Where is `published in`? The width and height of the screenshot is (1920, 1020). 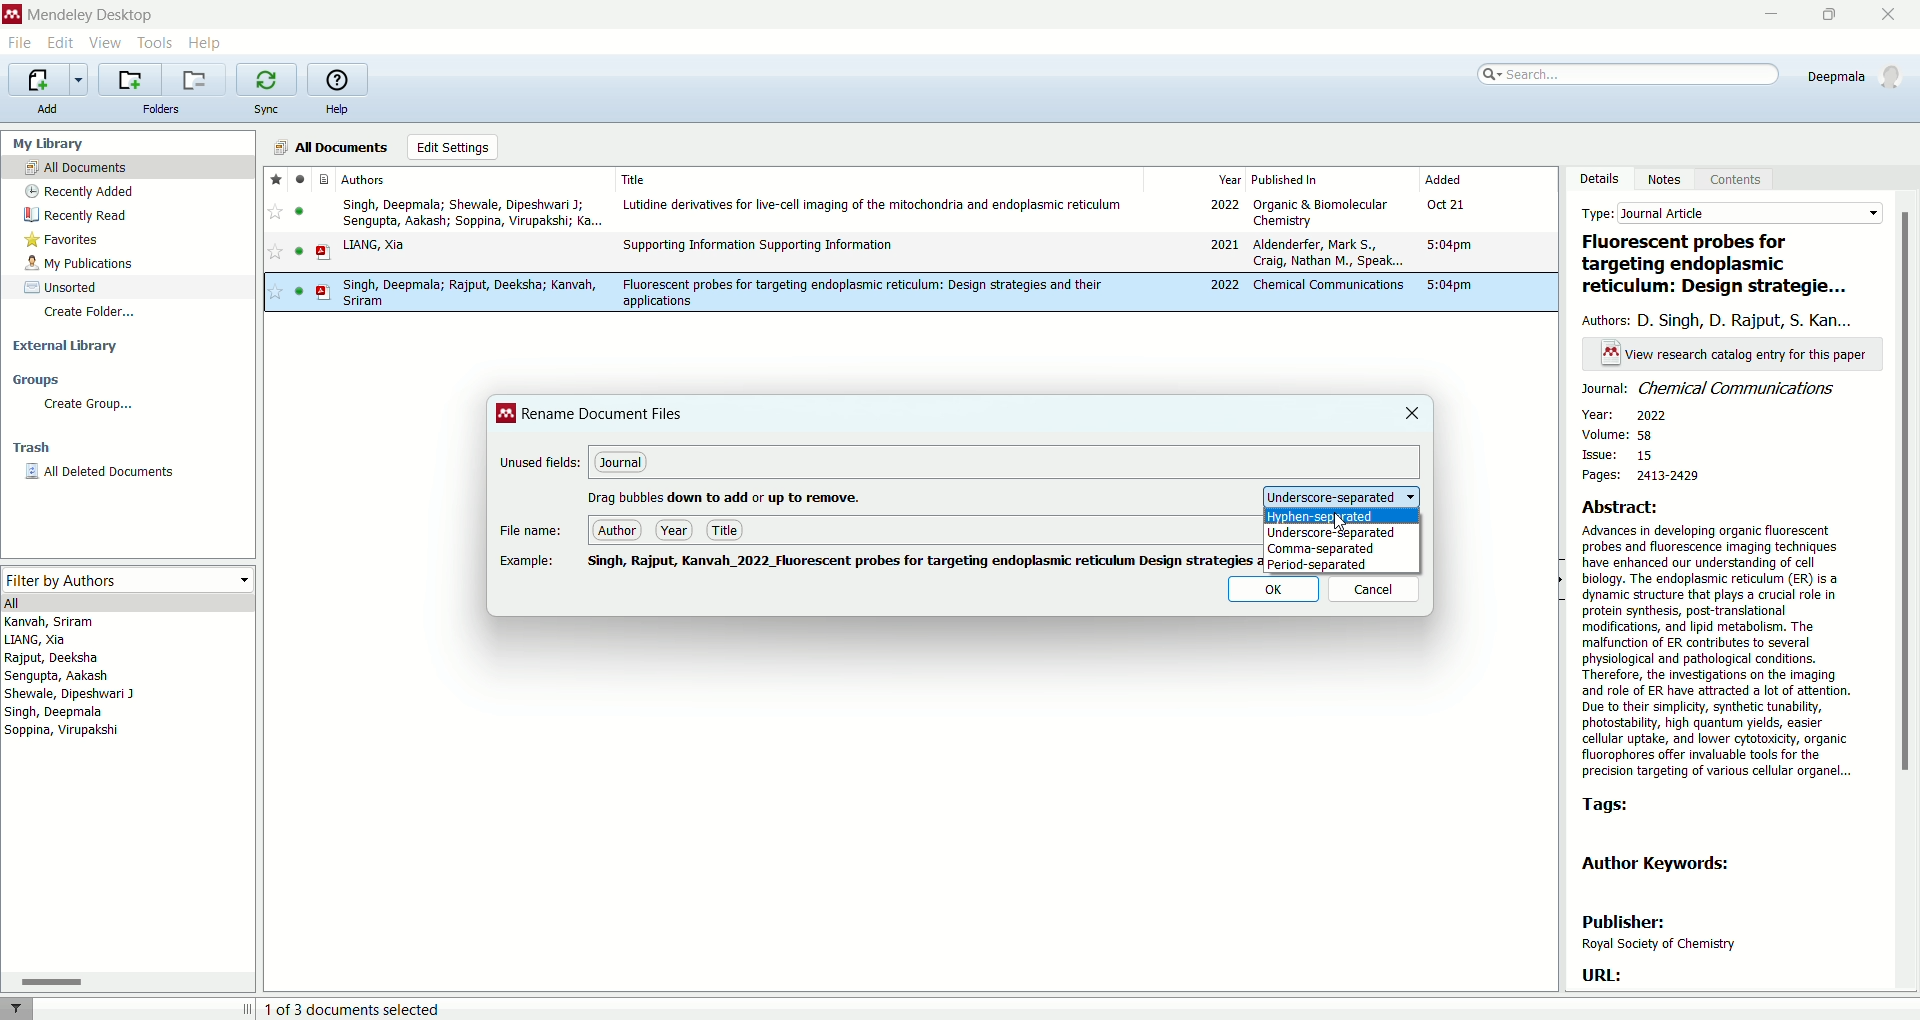
published in is located at coordinates (1331, 178).